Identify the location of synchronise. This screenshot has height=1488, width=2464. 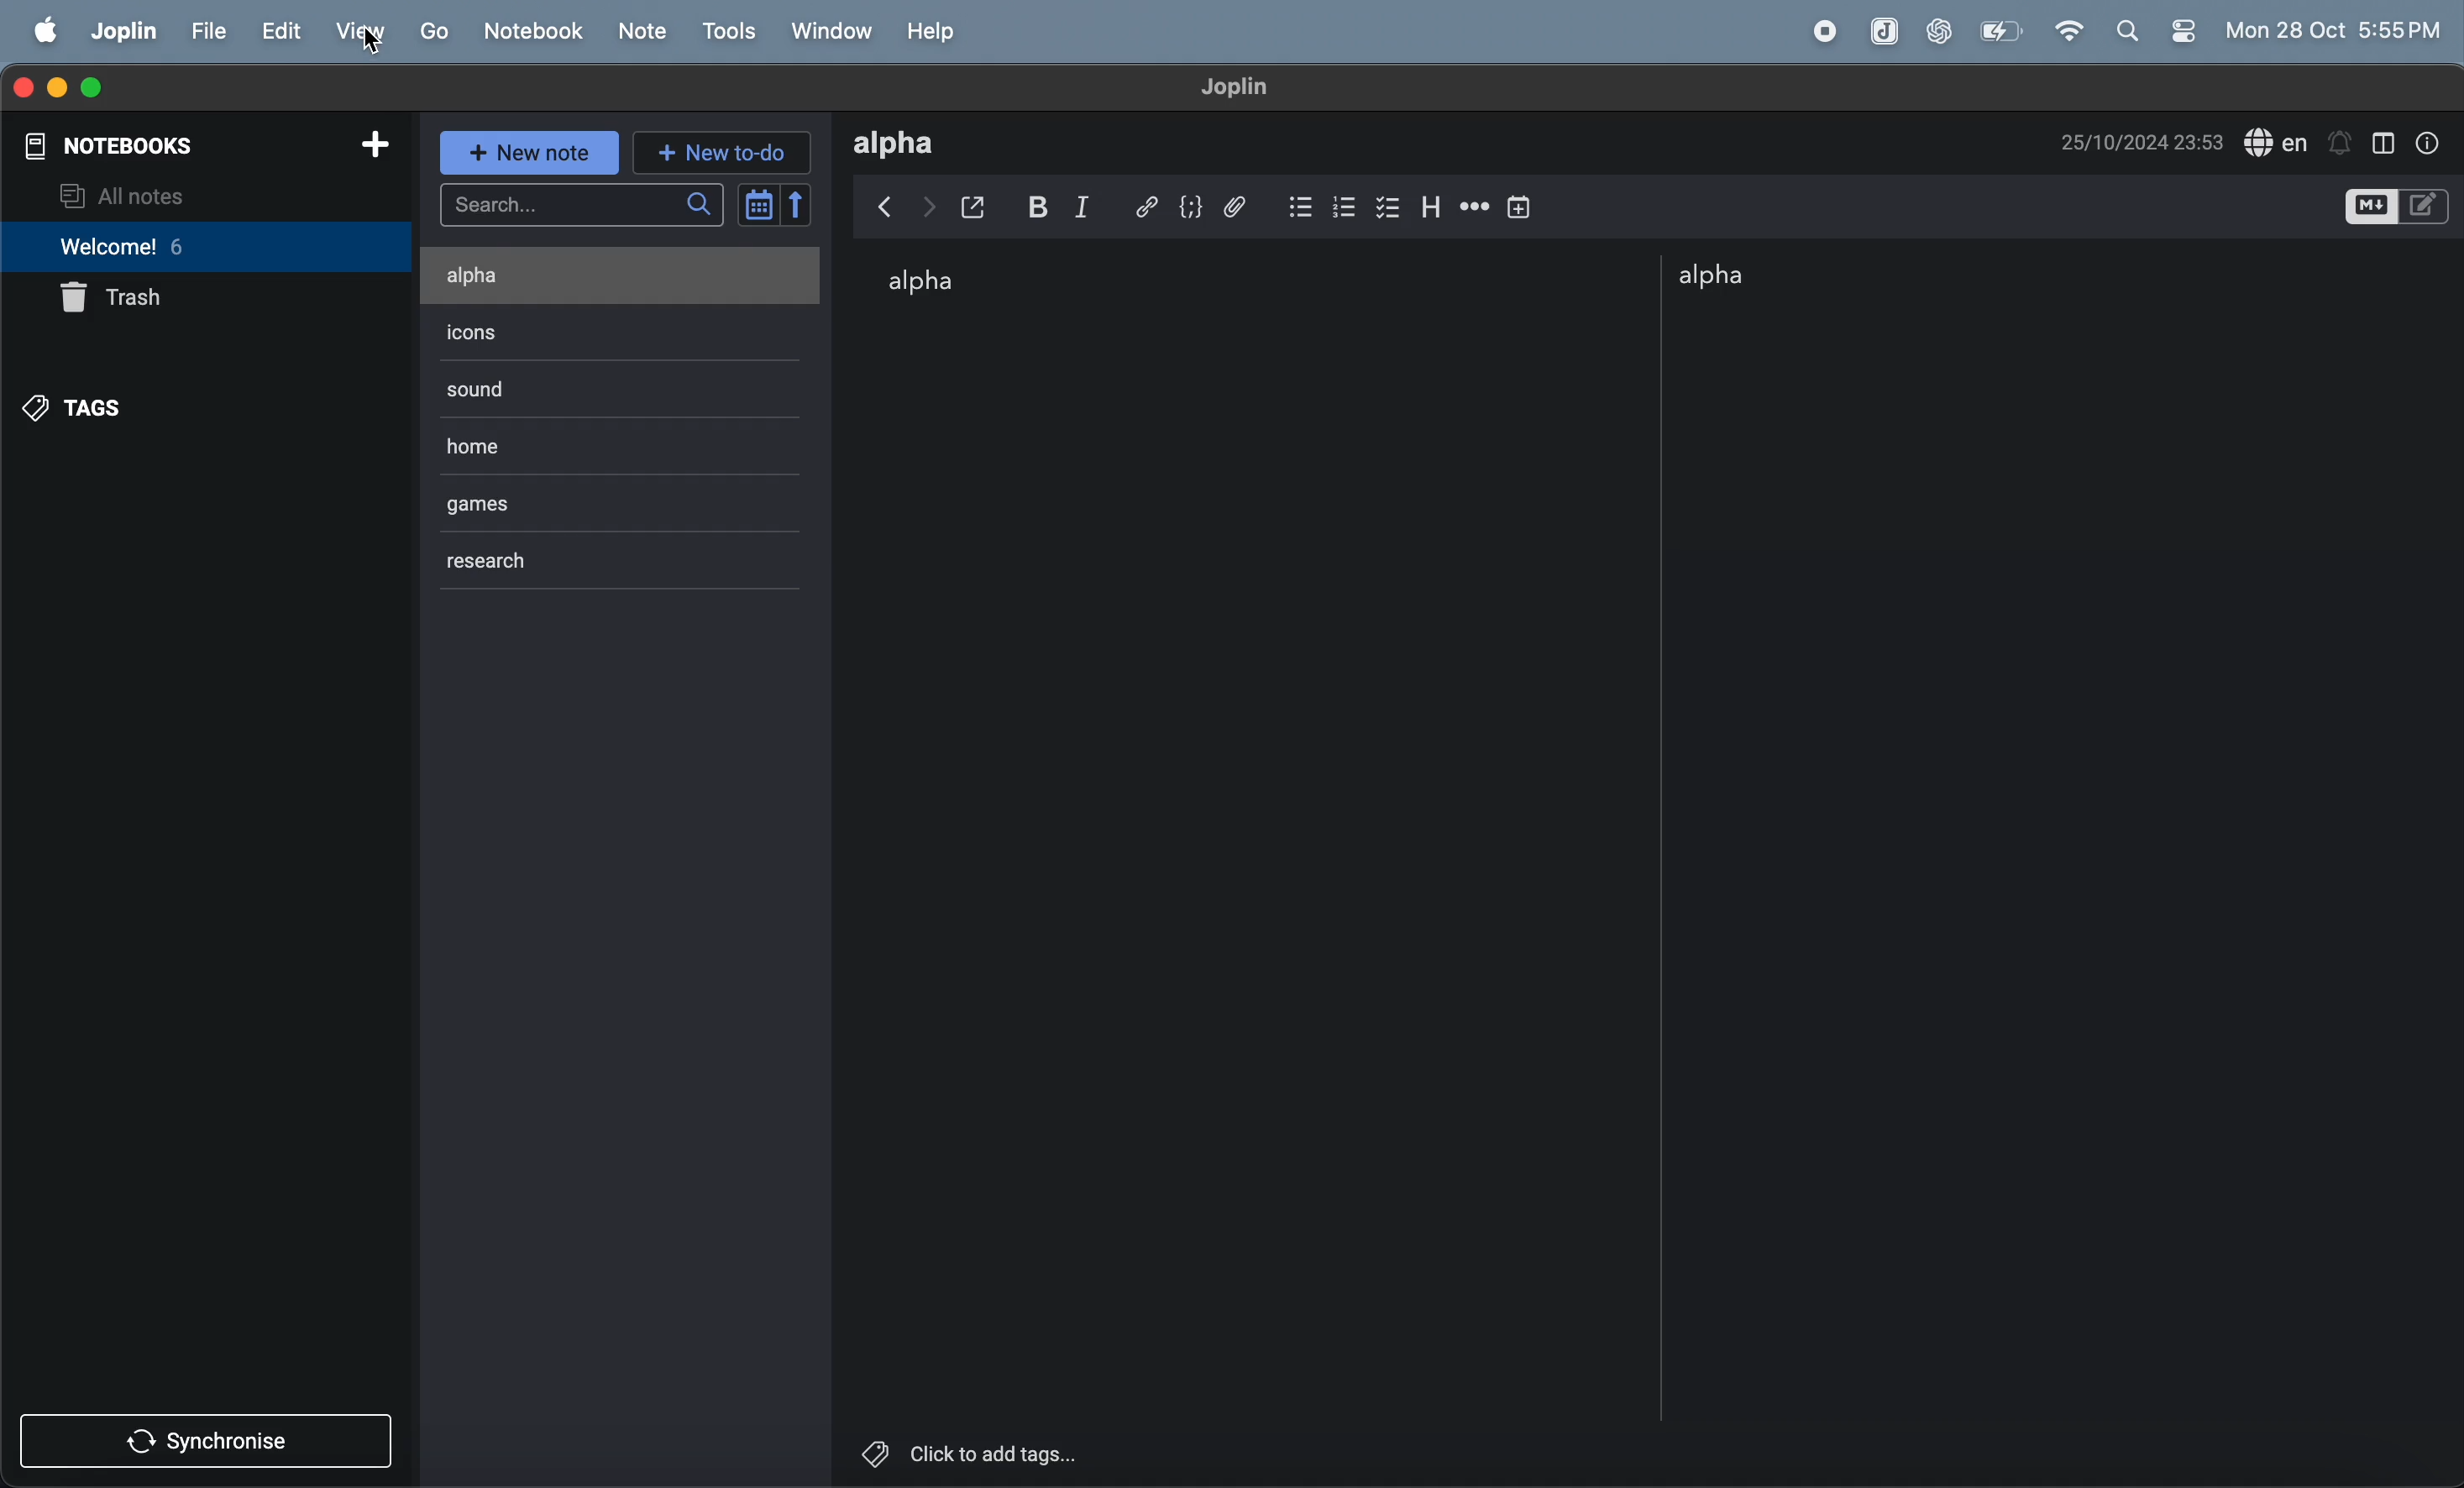
(213, 1445).